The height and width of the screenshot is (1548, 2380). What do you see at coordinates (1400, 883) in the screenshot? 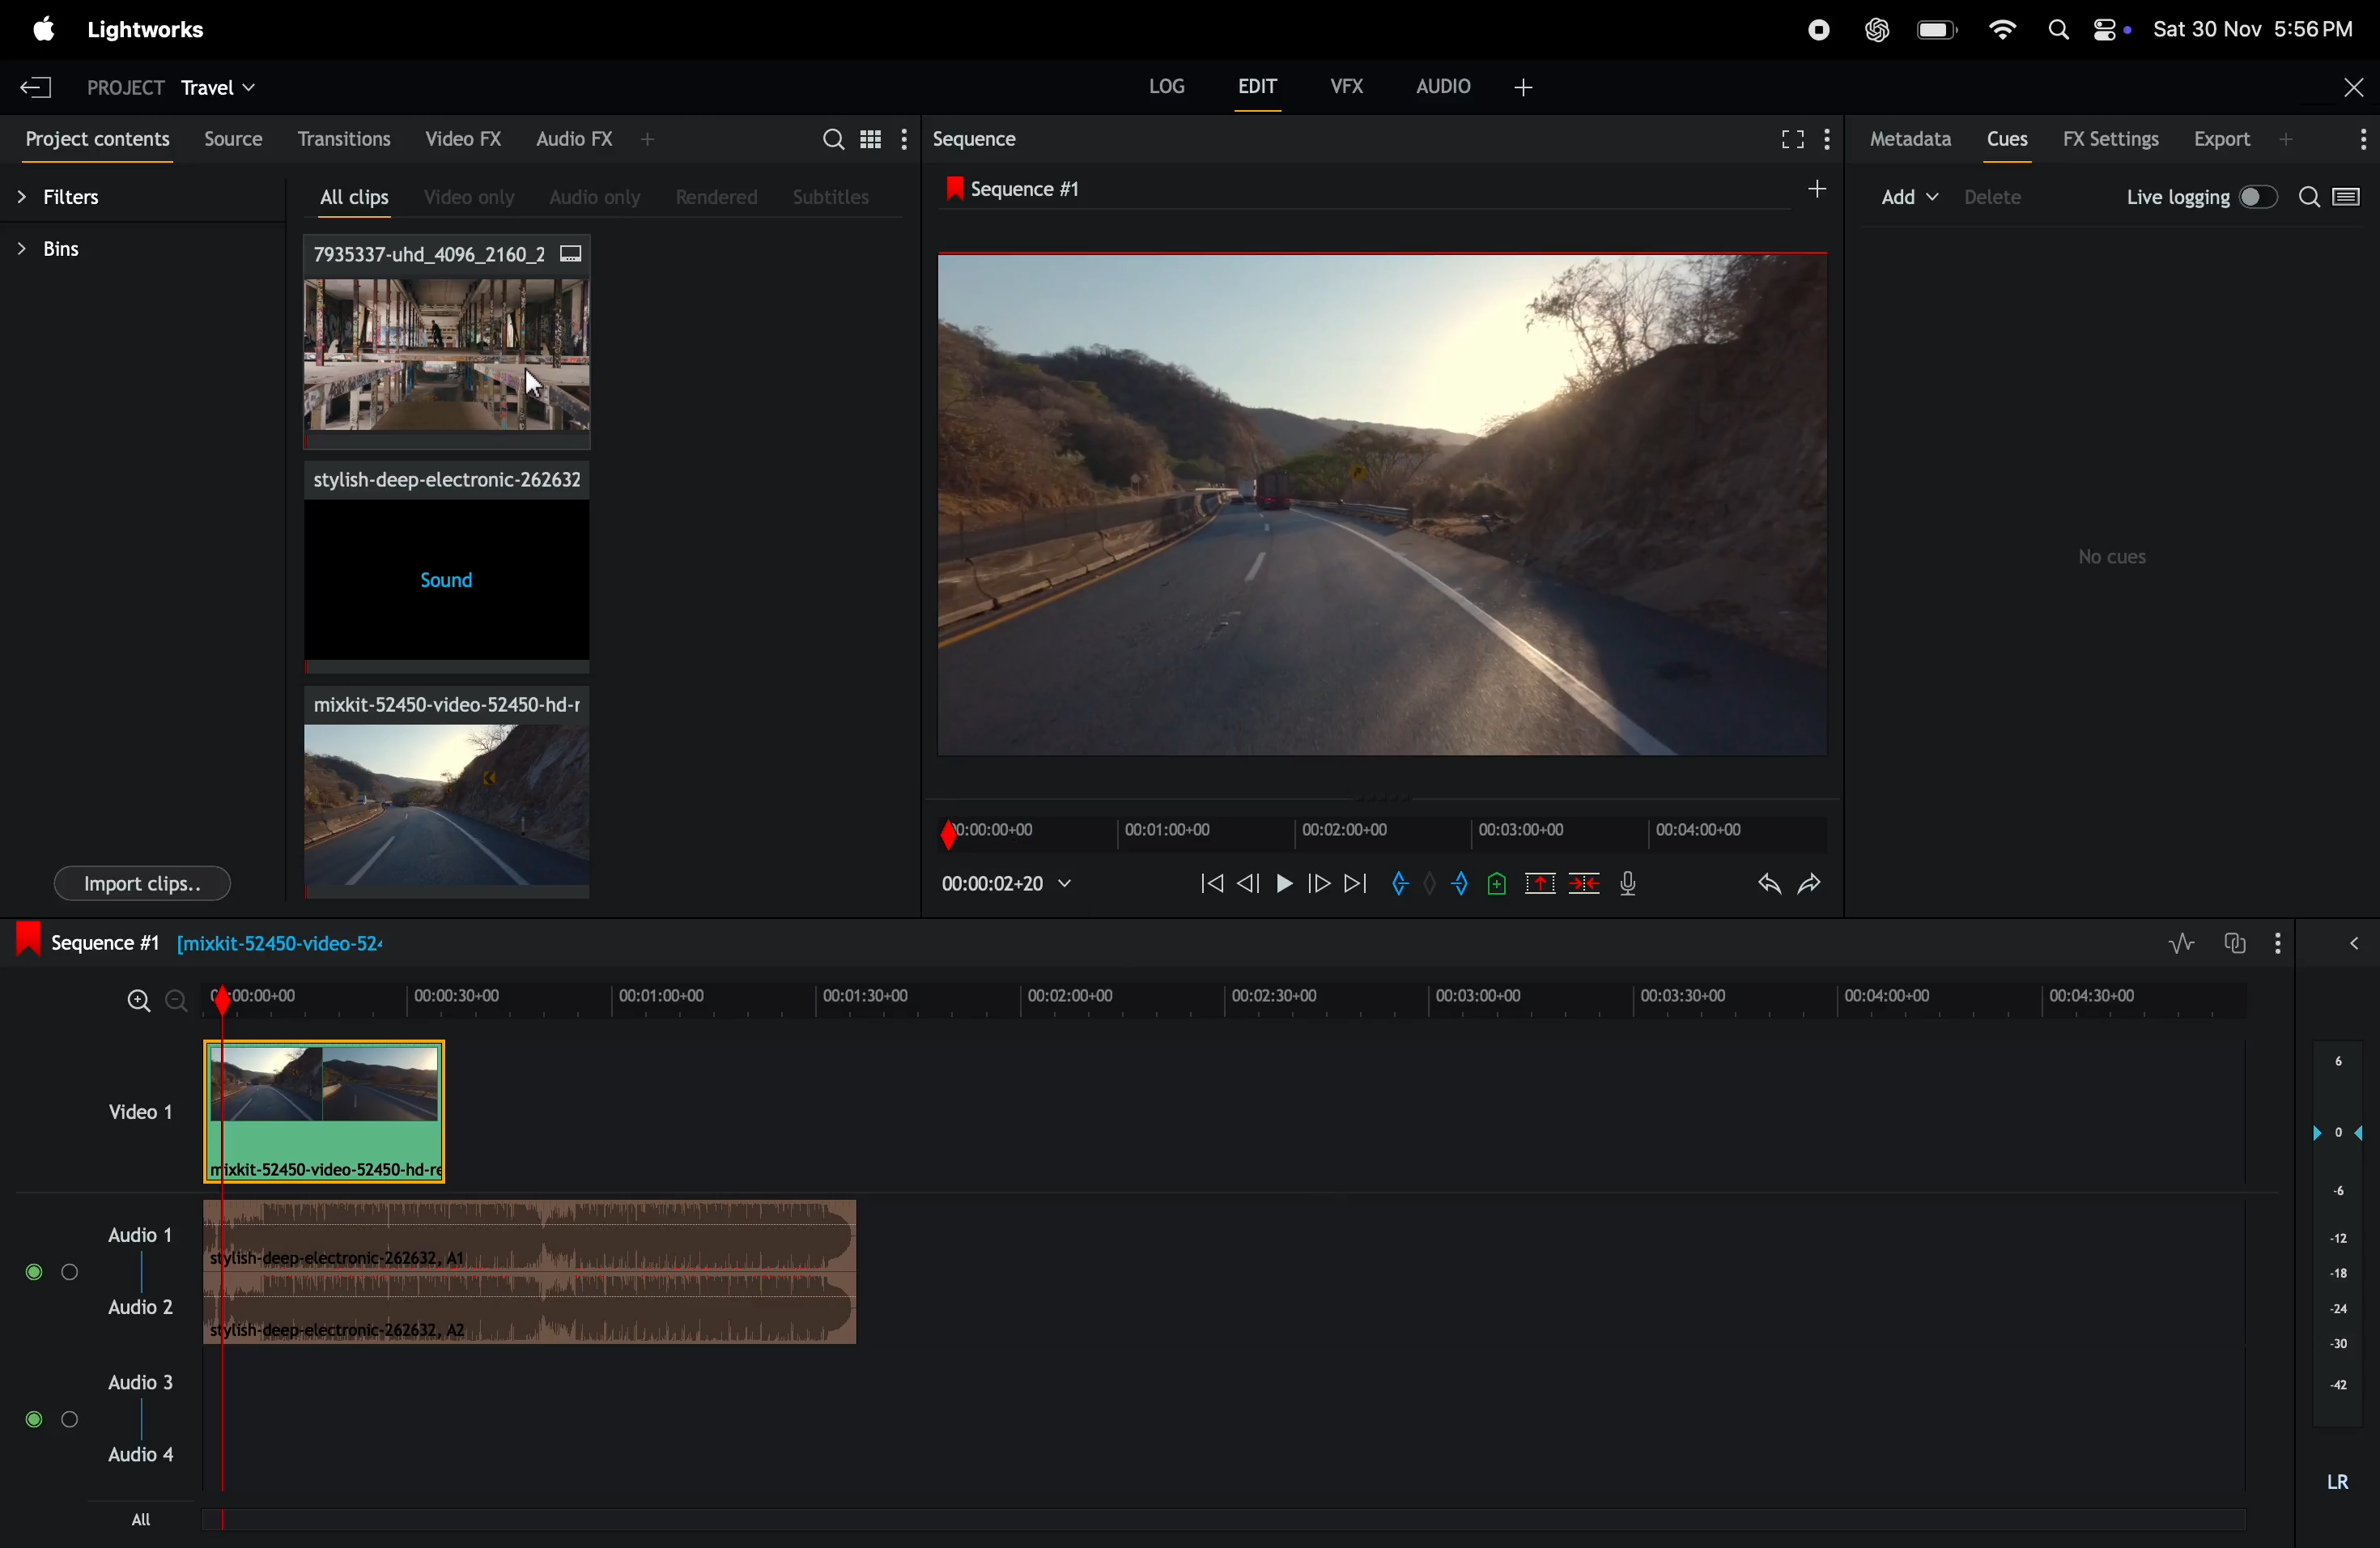
I see `add in` at bounding box center [1400, 883].